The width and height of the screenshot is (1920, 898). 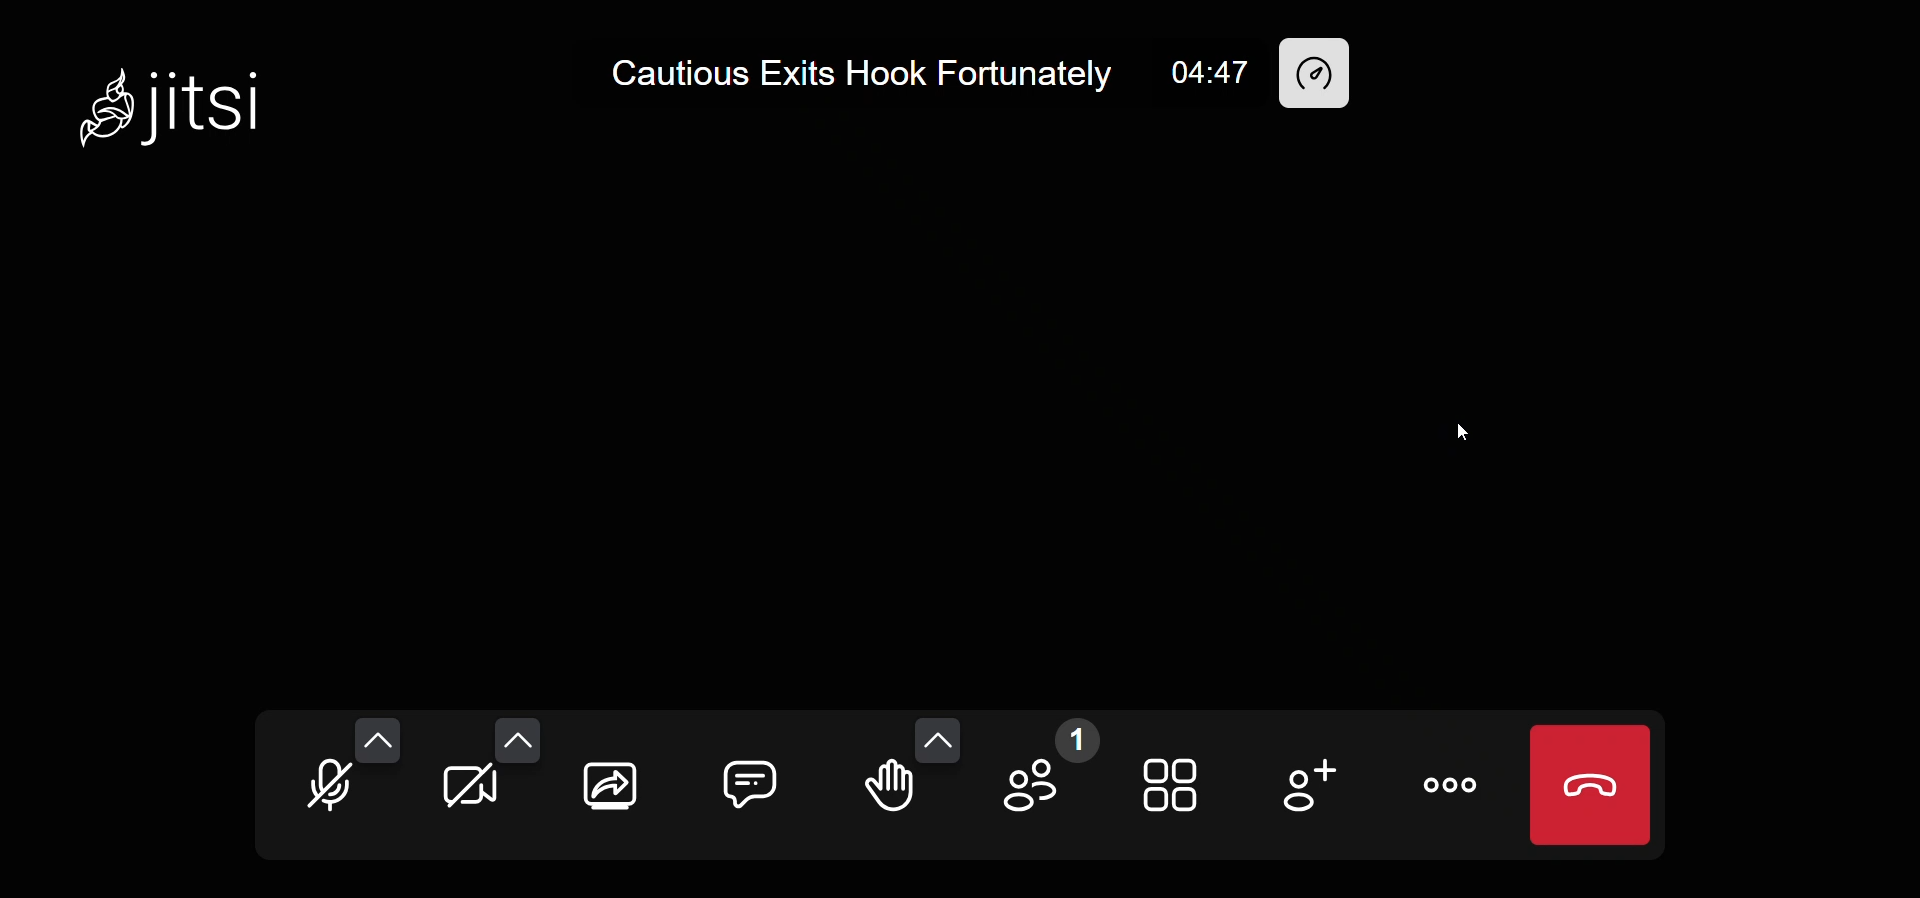 I want to click on 04:47, so click(x=1211, y=72).